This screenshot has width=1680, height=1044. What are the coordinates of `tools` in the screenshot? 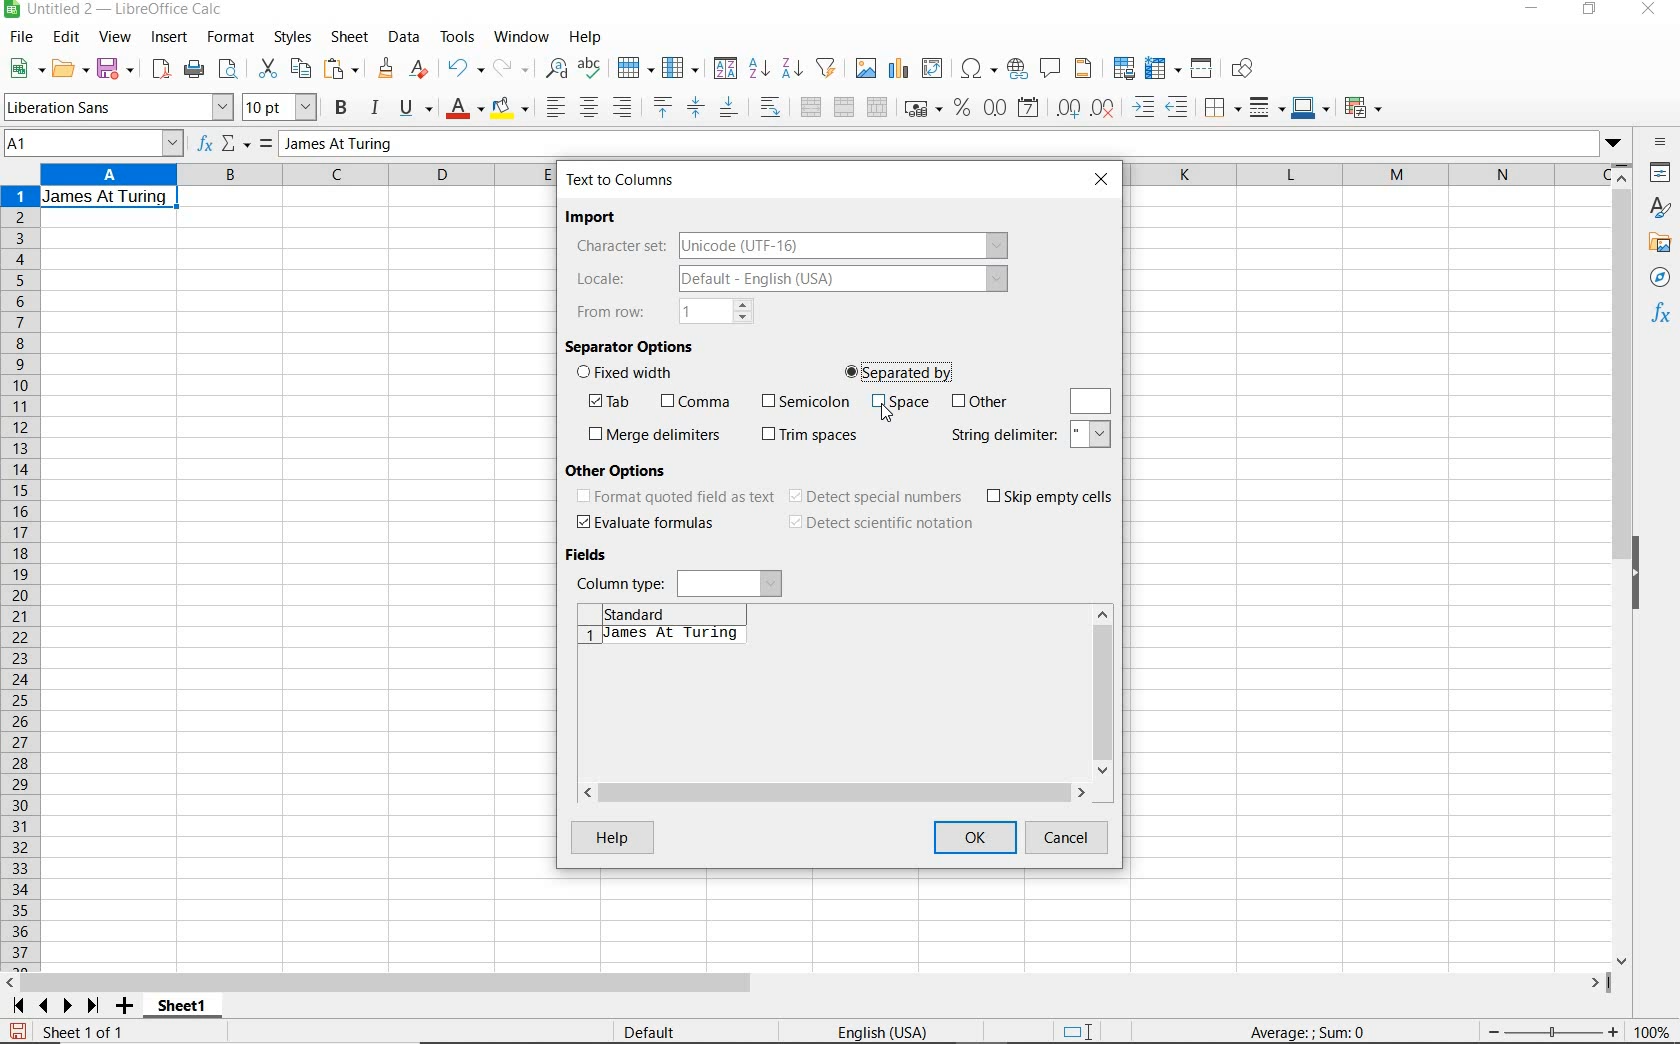 It's located at (458, 36).